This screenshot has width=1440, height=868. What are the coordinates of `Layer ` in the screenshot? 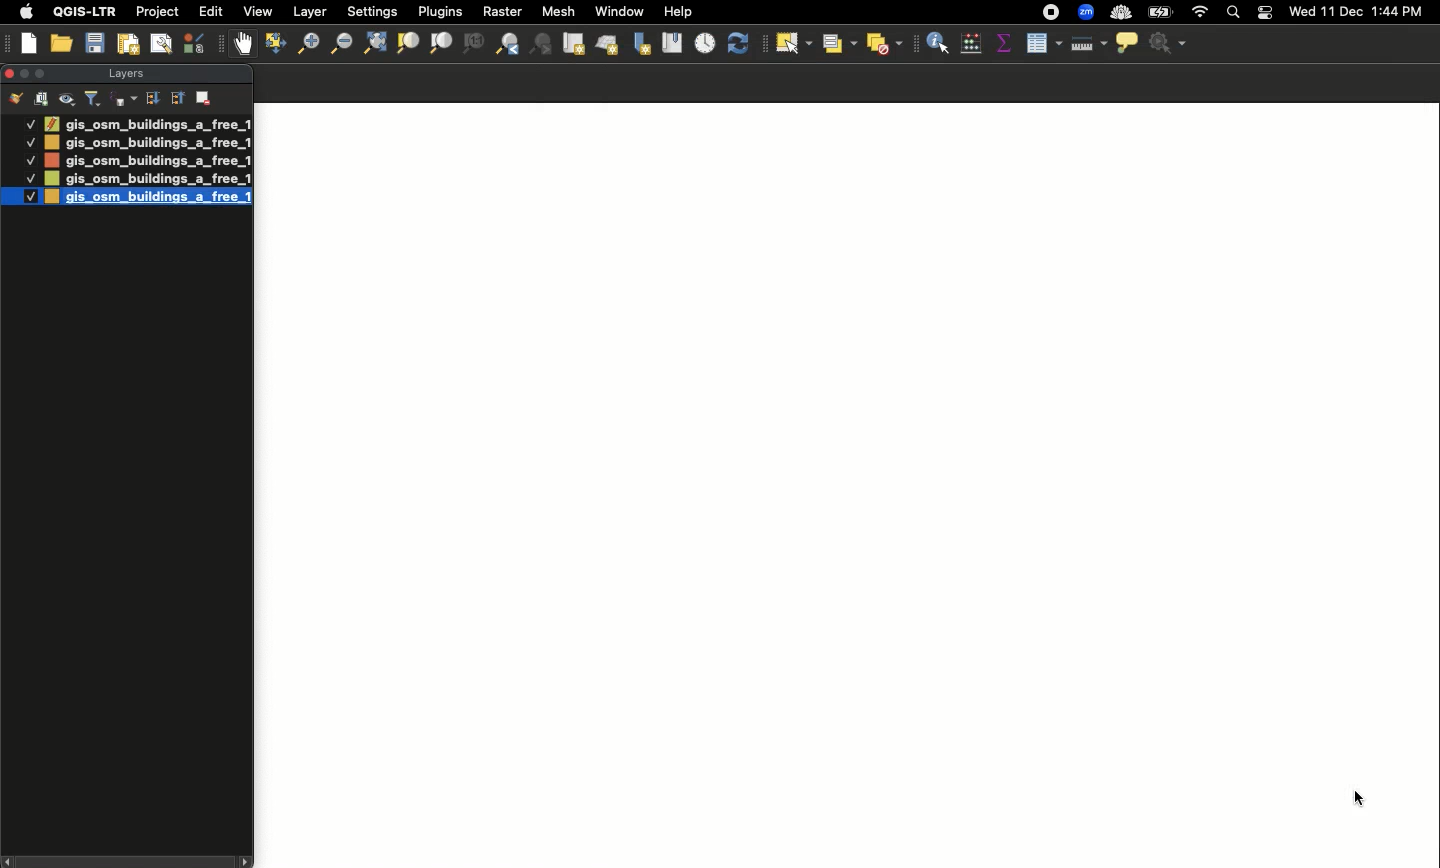 It's located at (124, 75).